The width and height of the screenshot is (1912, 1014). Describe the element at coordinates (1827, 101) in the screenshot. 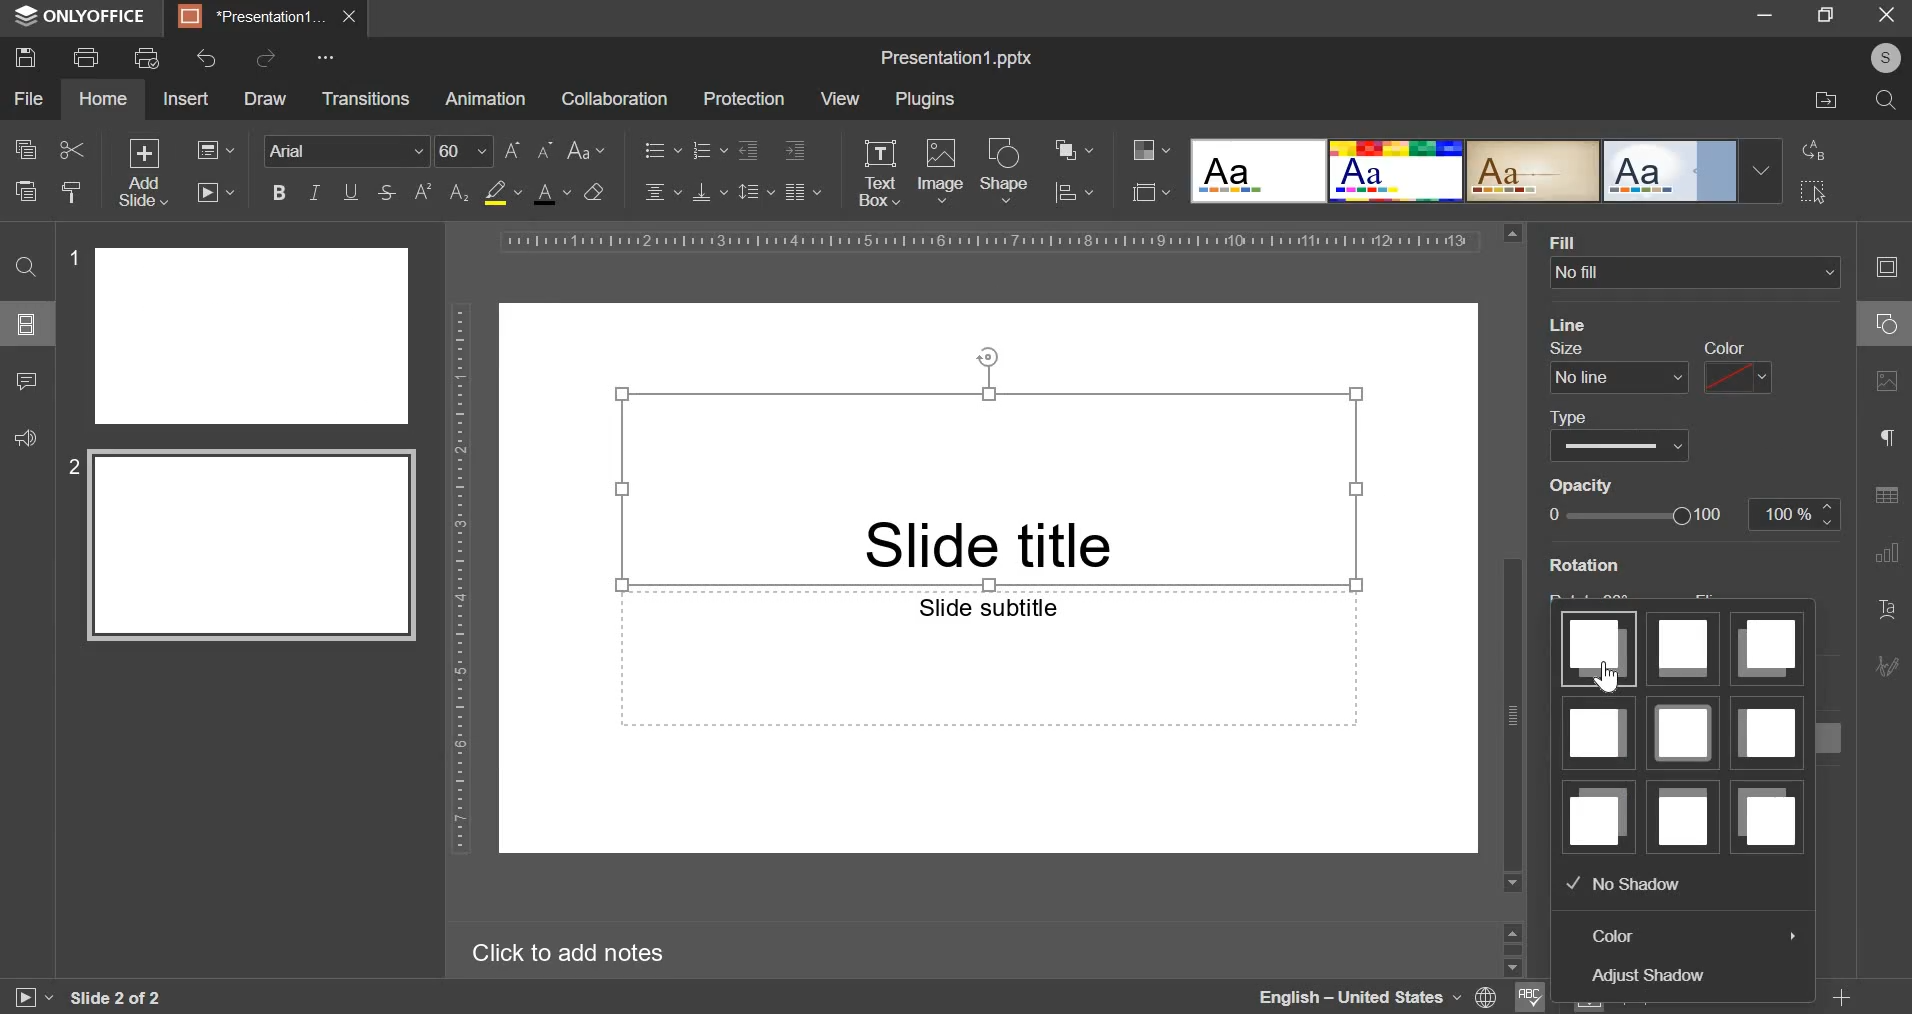

I see `file location` at that location.